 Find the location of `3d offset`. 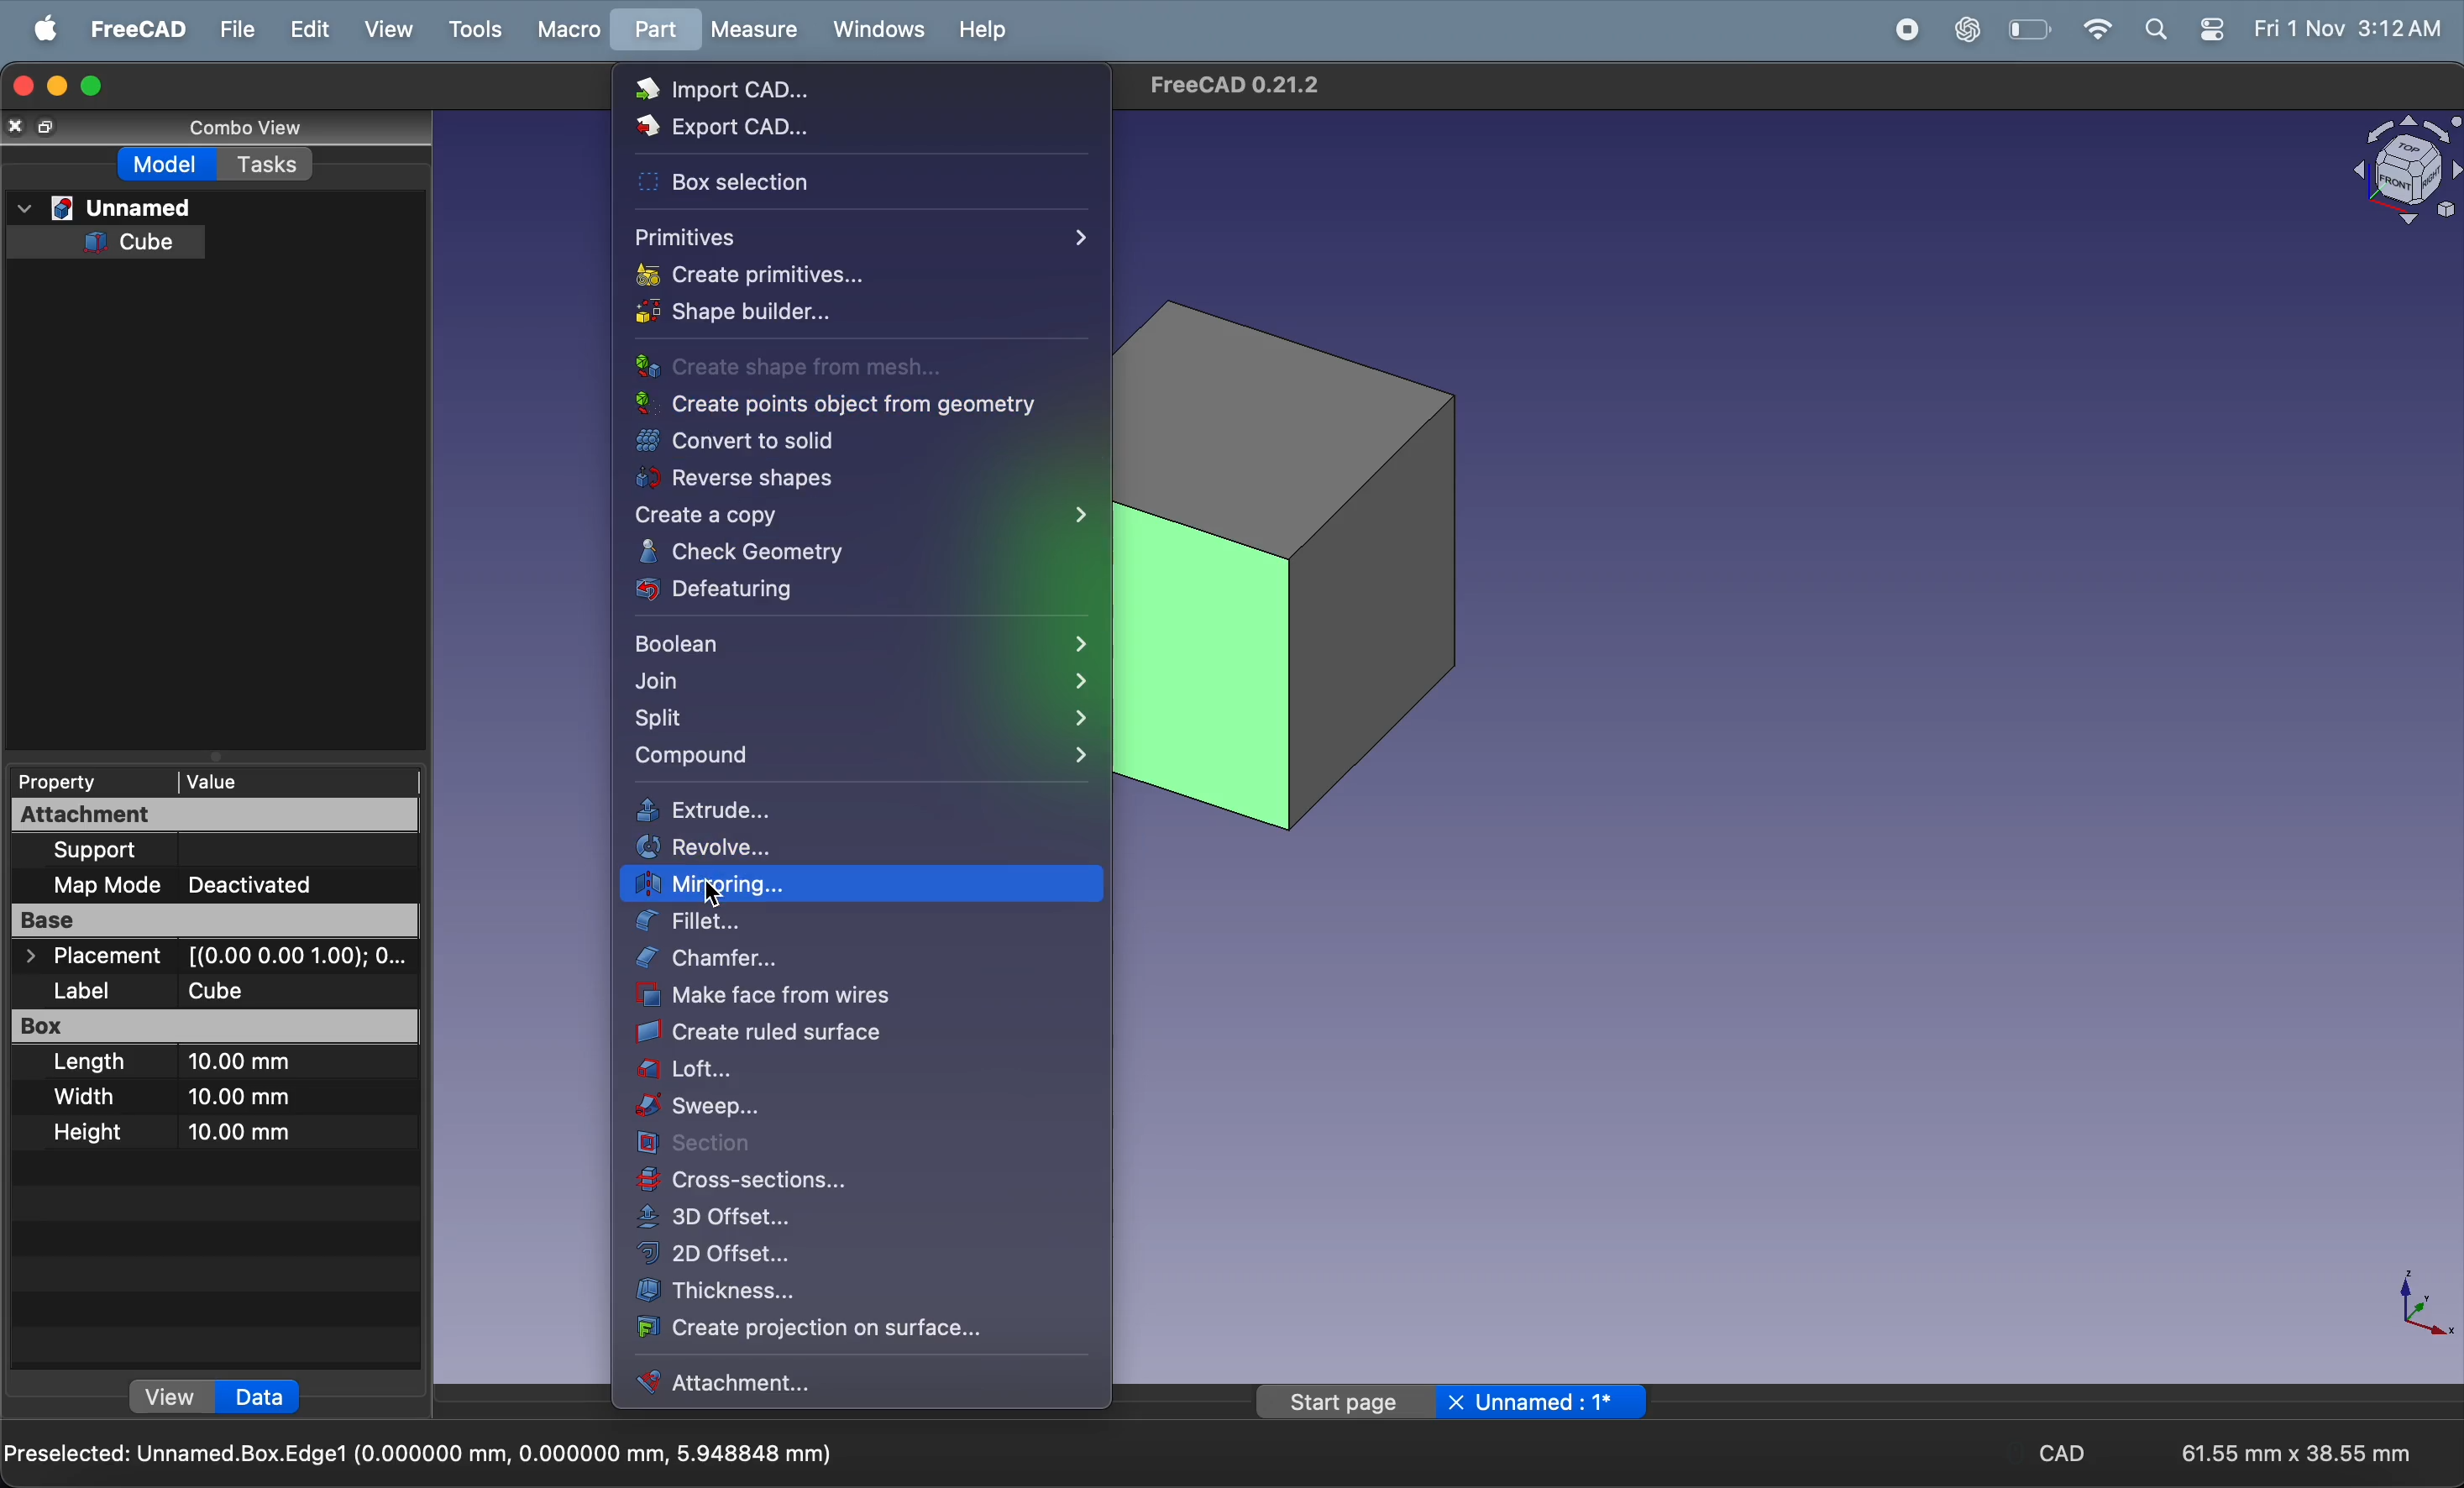

3d offset is located at coordinates (843, 1217).